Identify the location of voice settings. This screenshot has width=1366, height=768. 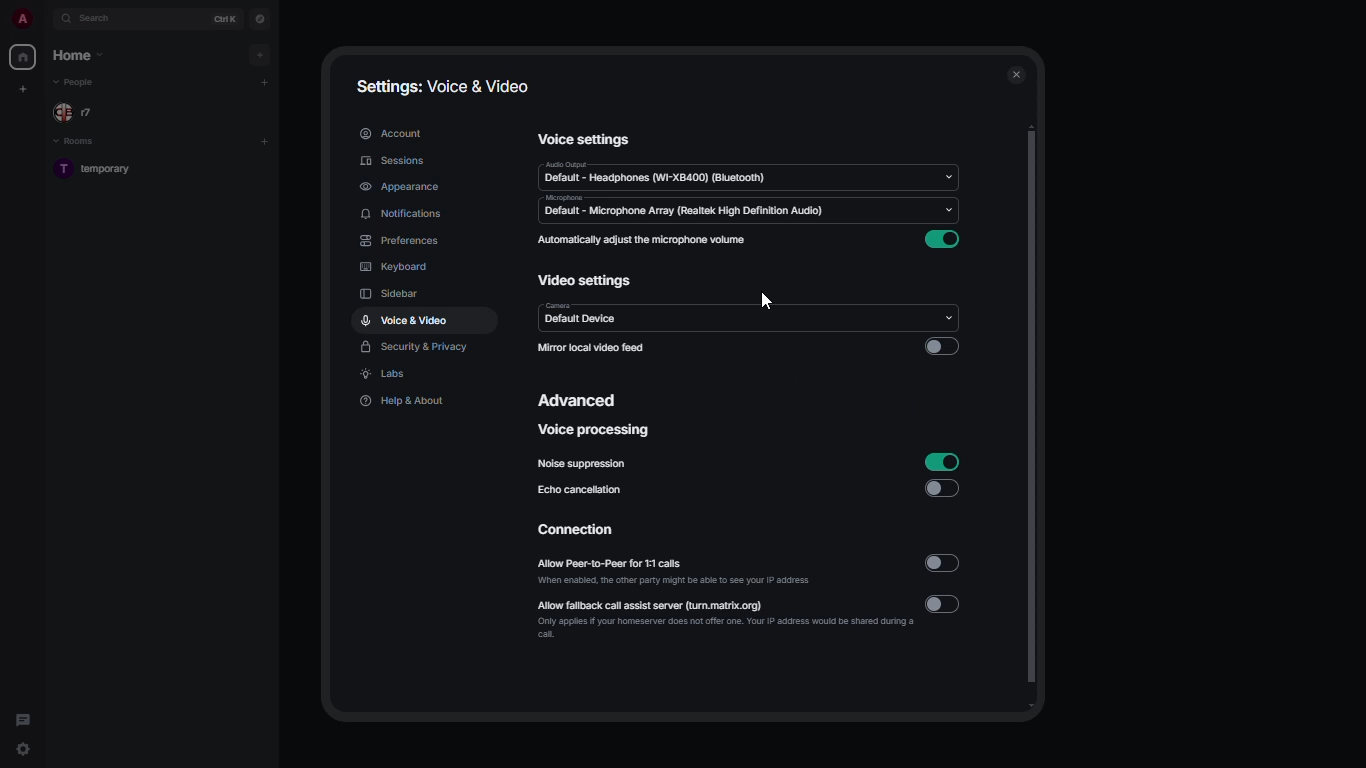
(586, 138).